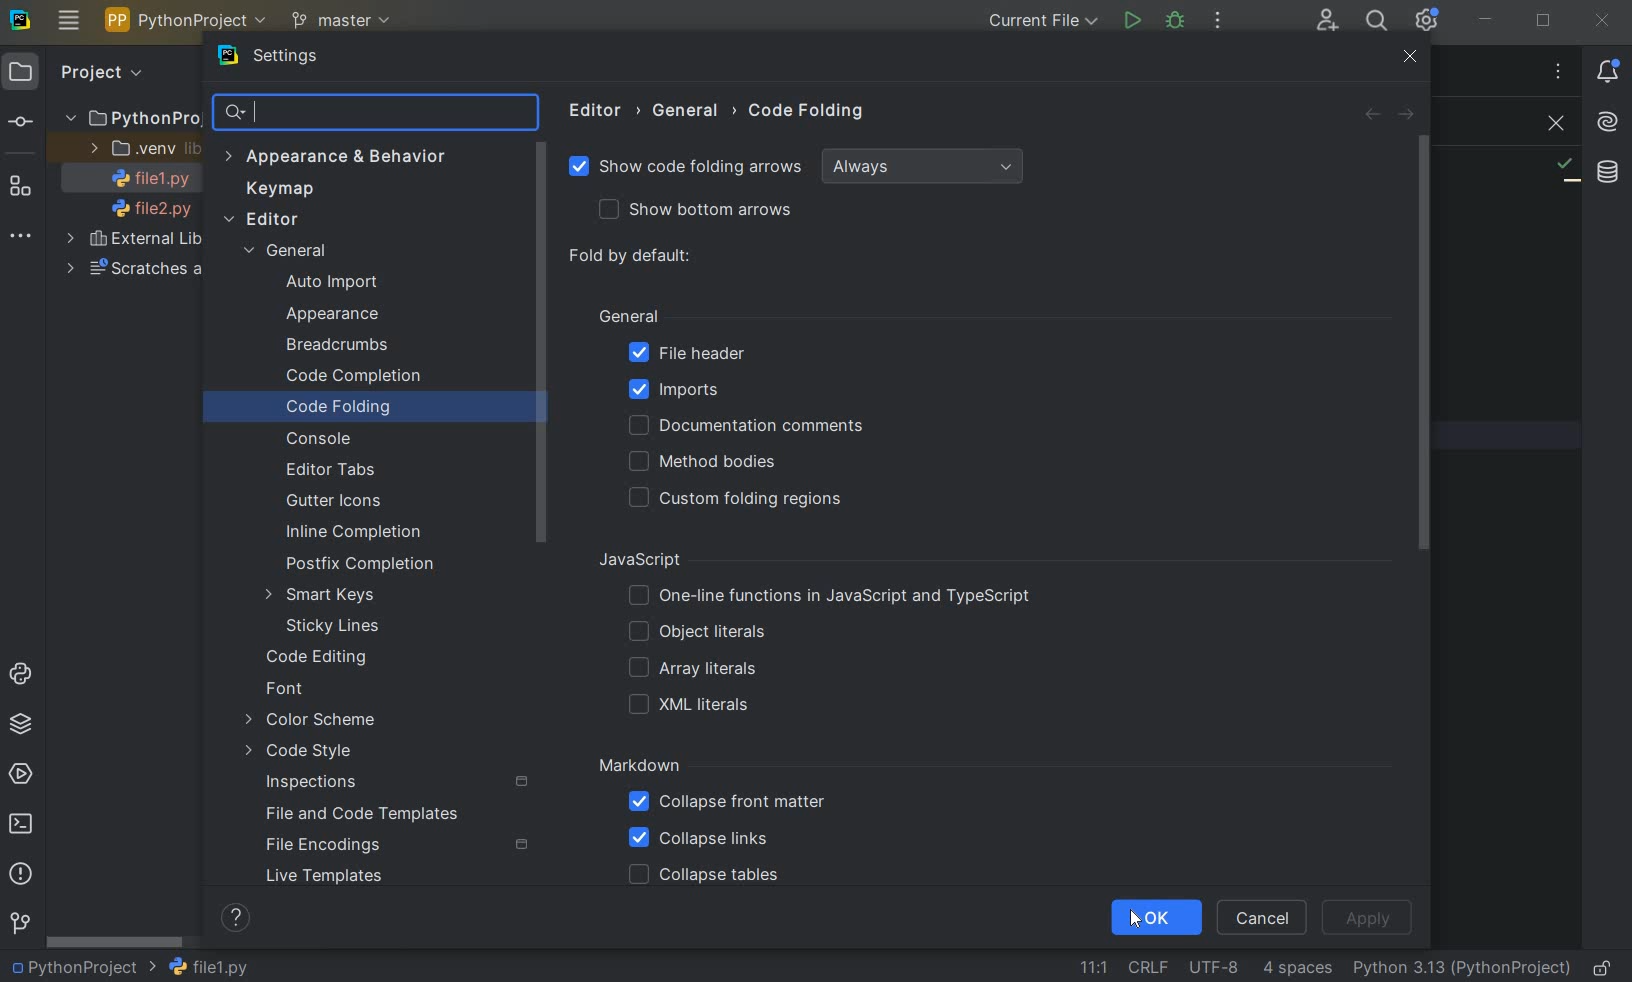  What do you see at coordinates (692, 670) in the screenshot?
I see `ARRAY LITERALS` at bounding box center [692, 670].